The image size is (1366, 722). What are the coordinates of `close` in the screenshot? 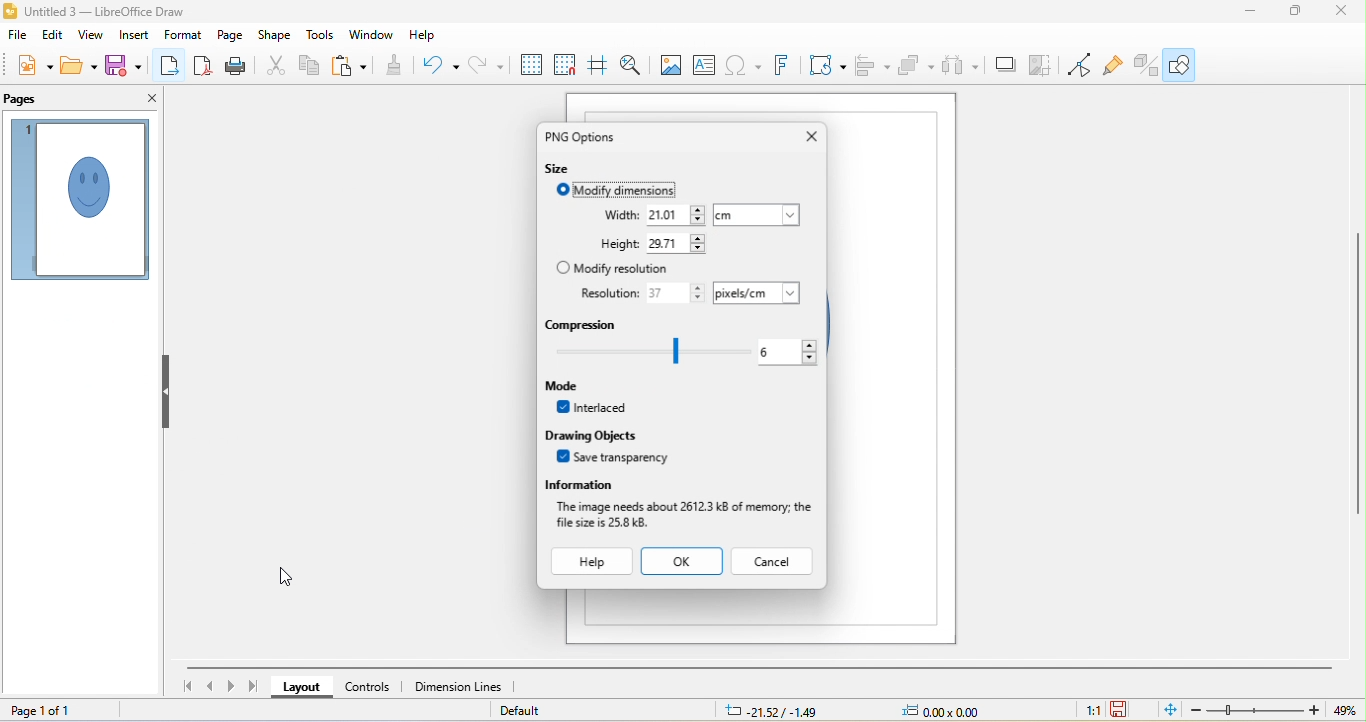 It's located at (811, 136).